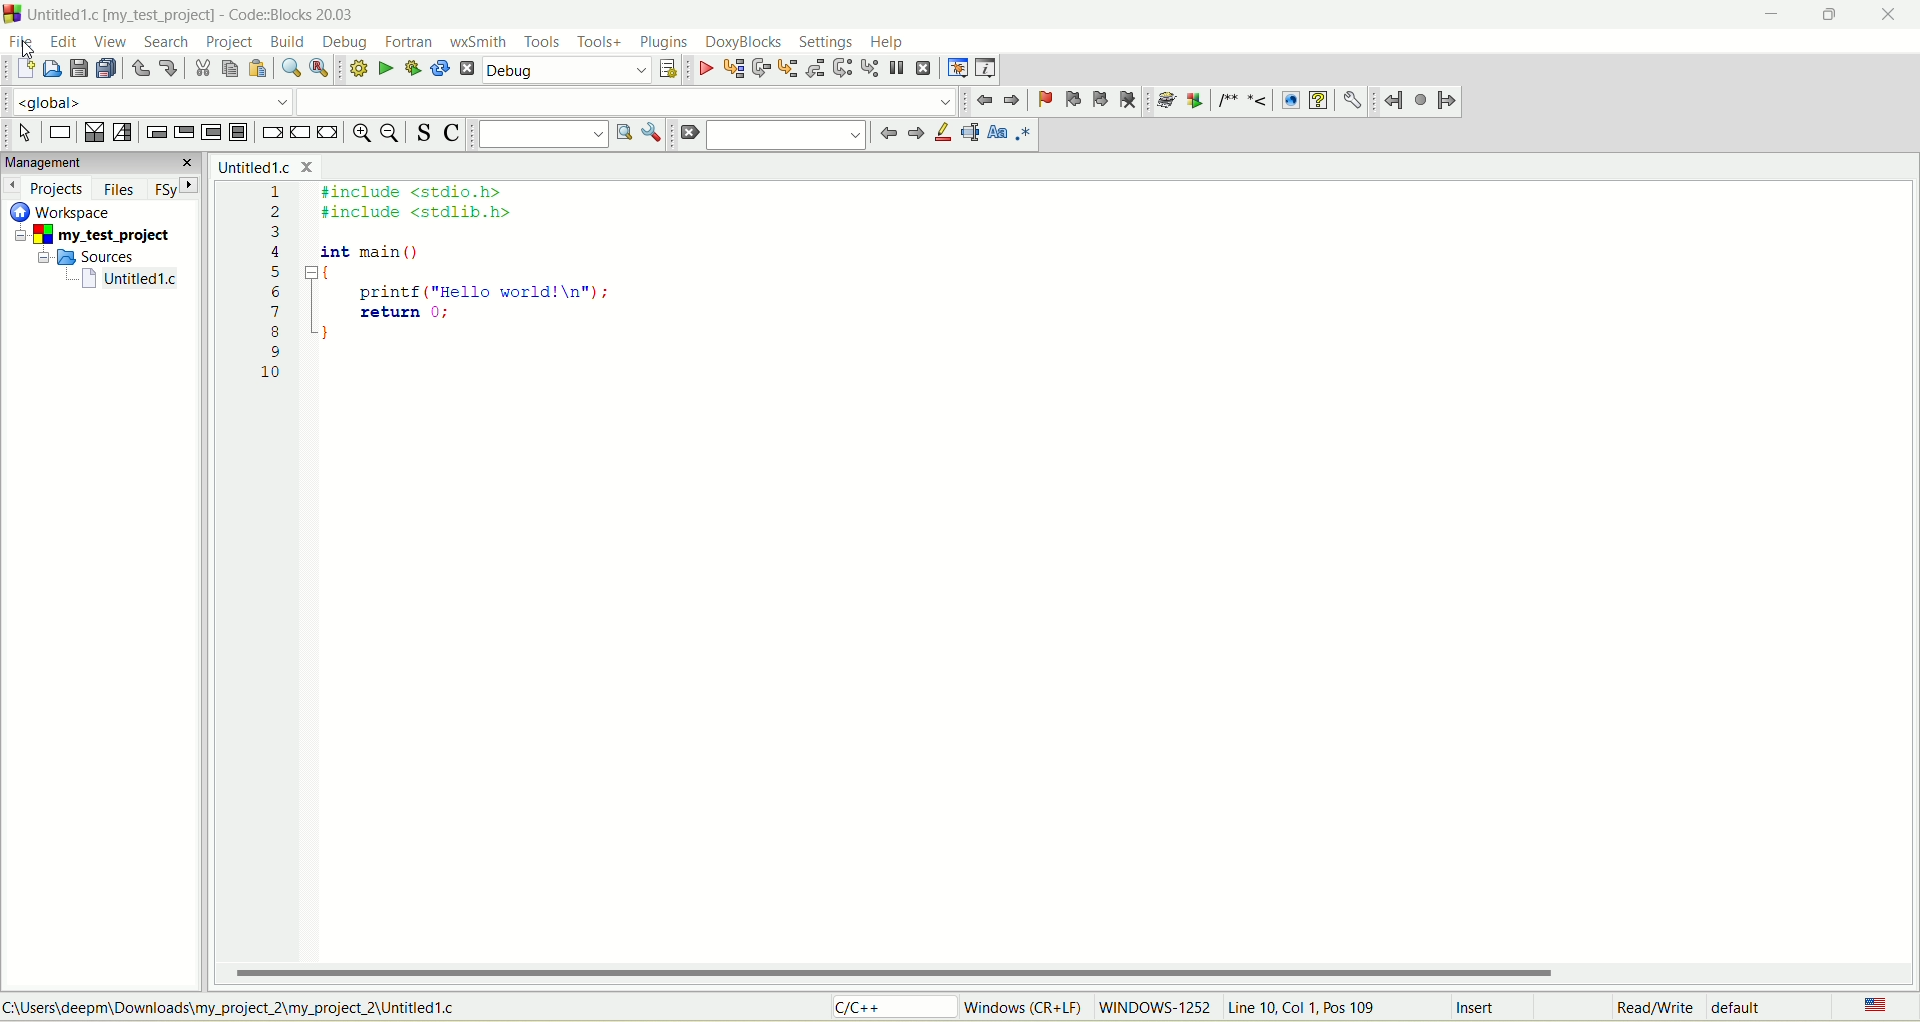 This screenshot has width=1920, height=1022. I want to click on workspace, so click(65, 211).